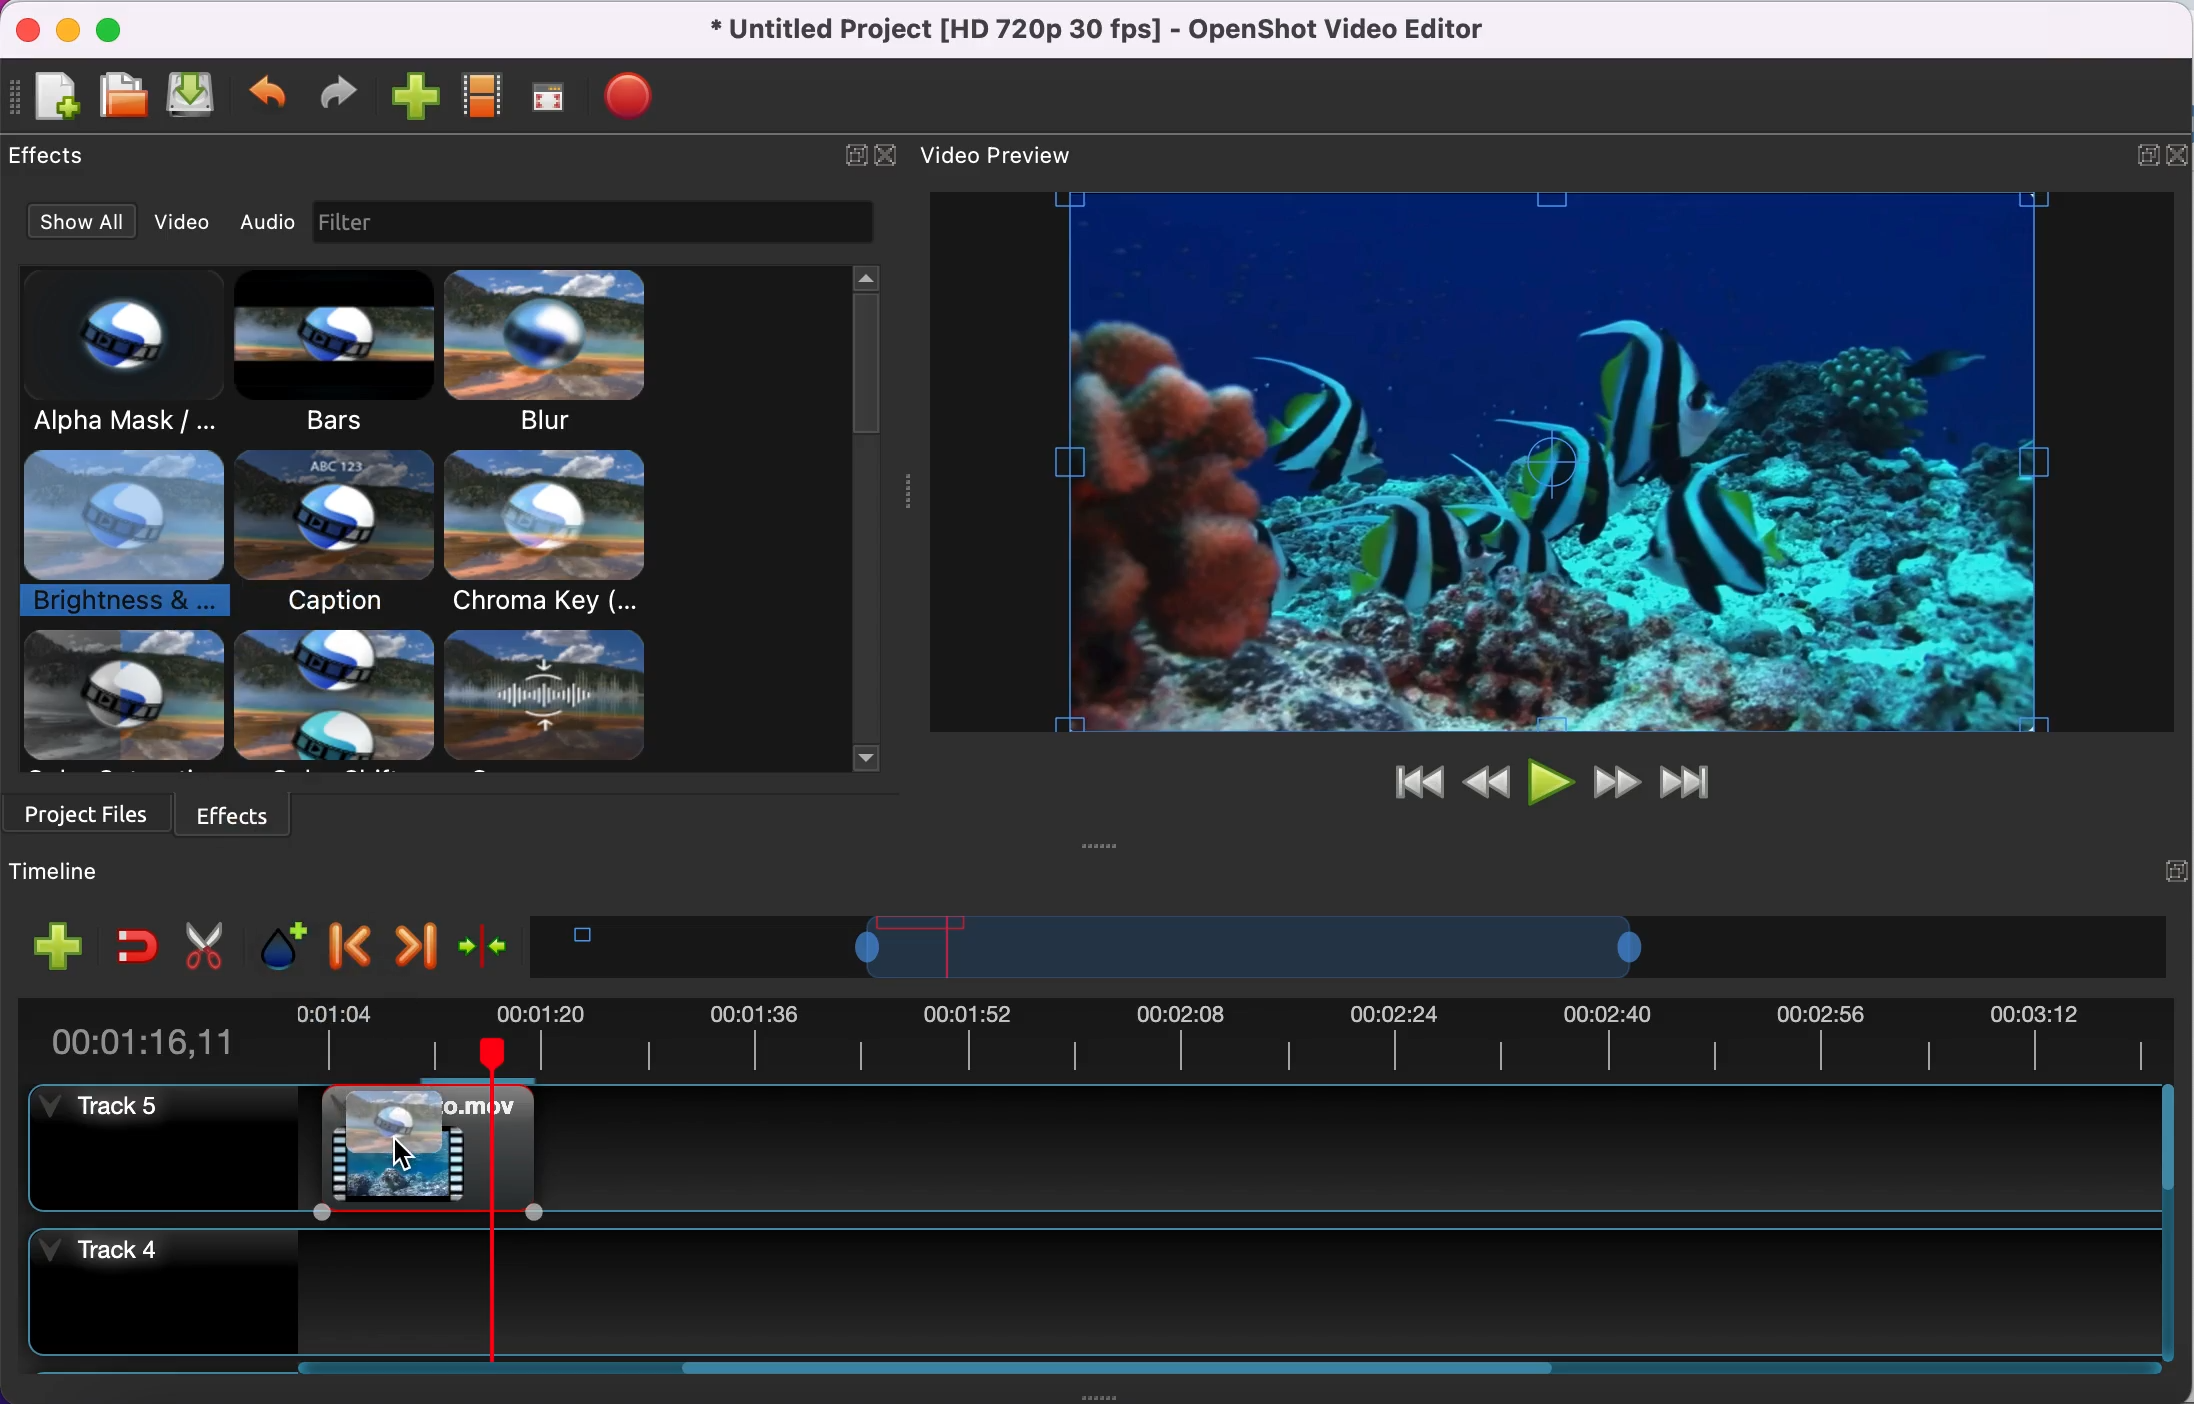 The height and width of the screenshot is (1404, 2194). Describe the element at coordinates (332, 533) in the screenshot. I see `bubble` at that location.